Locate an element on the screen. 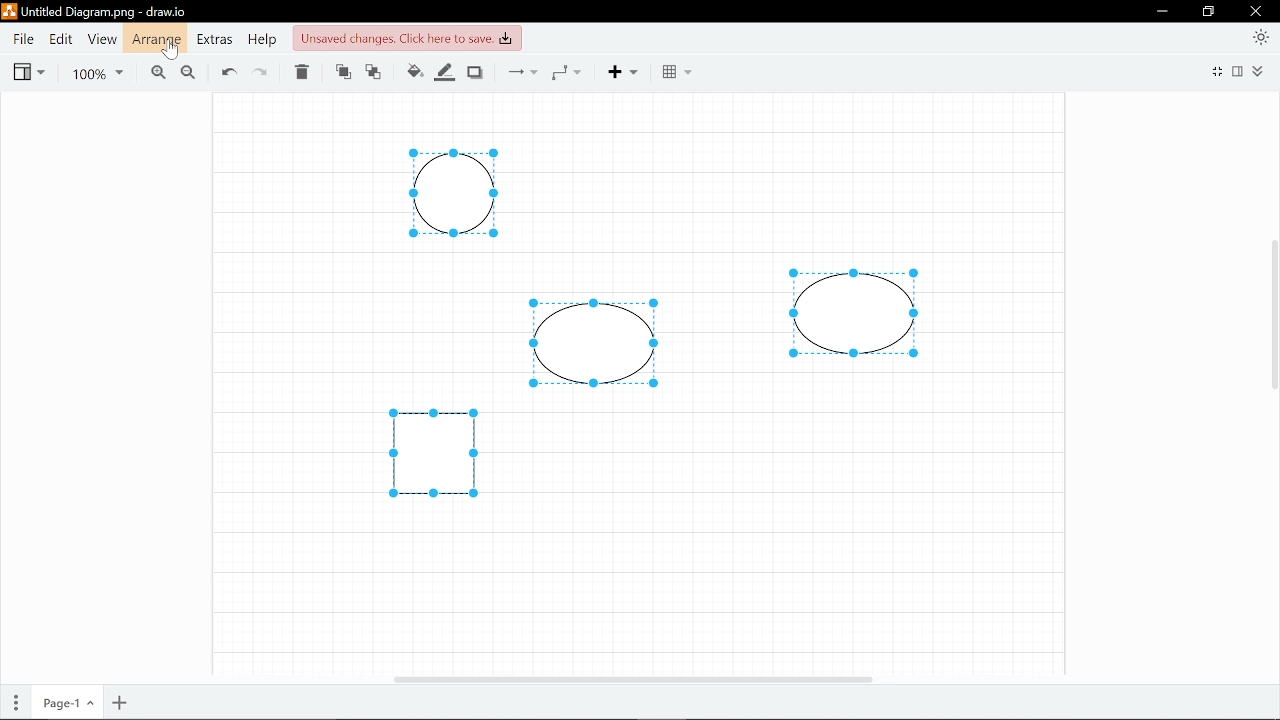 The width and height of the screenshot is (1280, 720). Unsaved changes. Click here to save is located at coordinates (405, 37).